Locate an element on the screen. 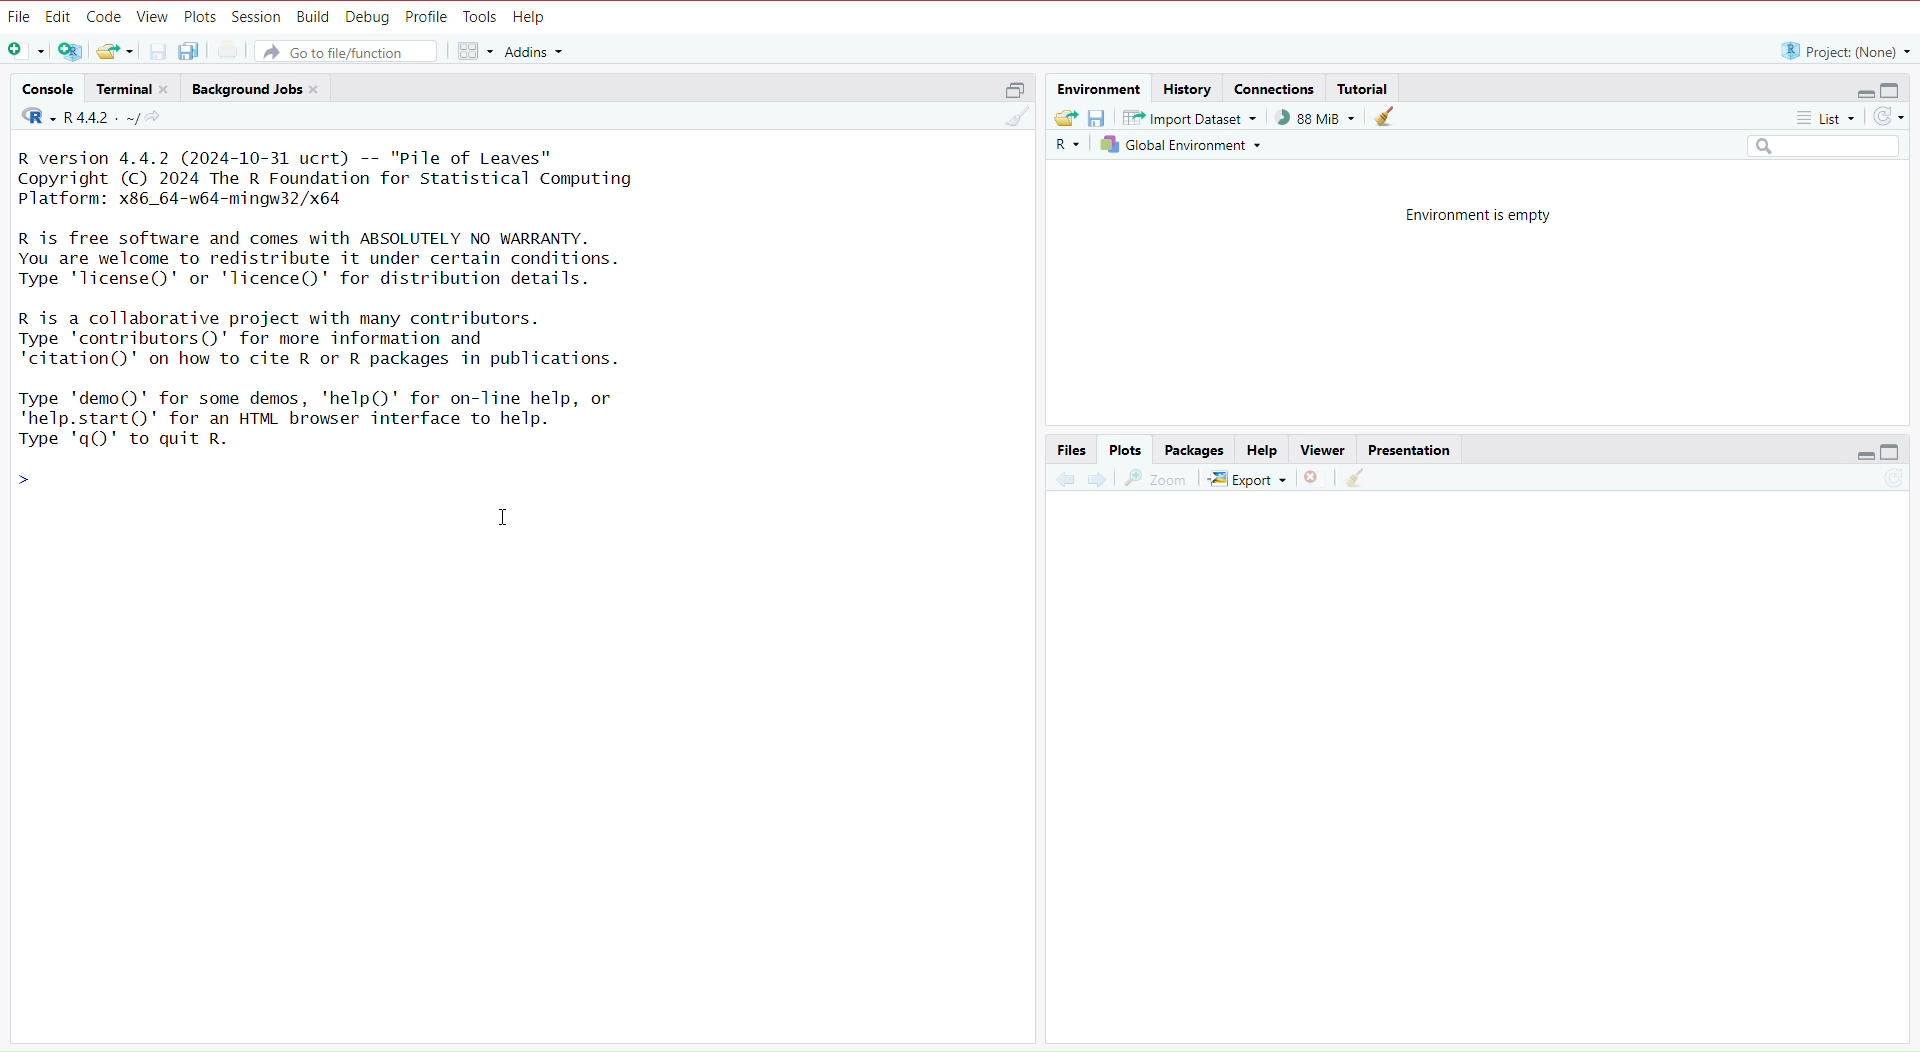 The image size is (1920, 1052). open an existing file is located at coordinates (116, 51).